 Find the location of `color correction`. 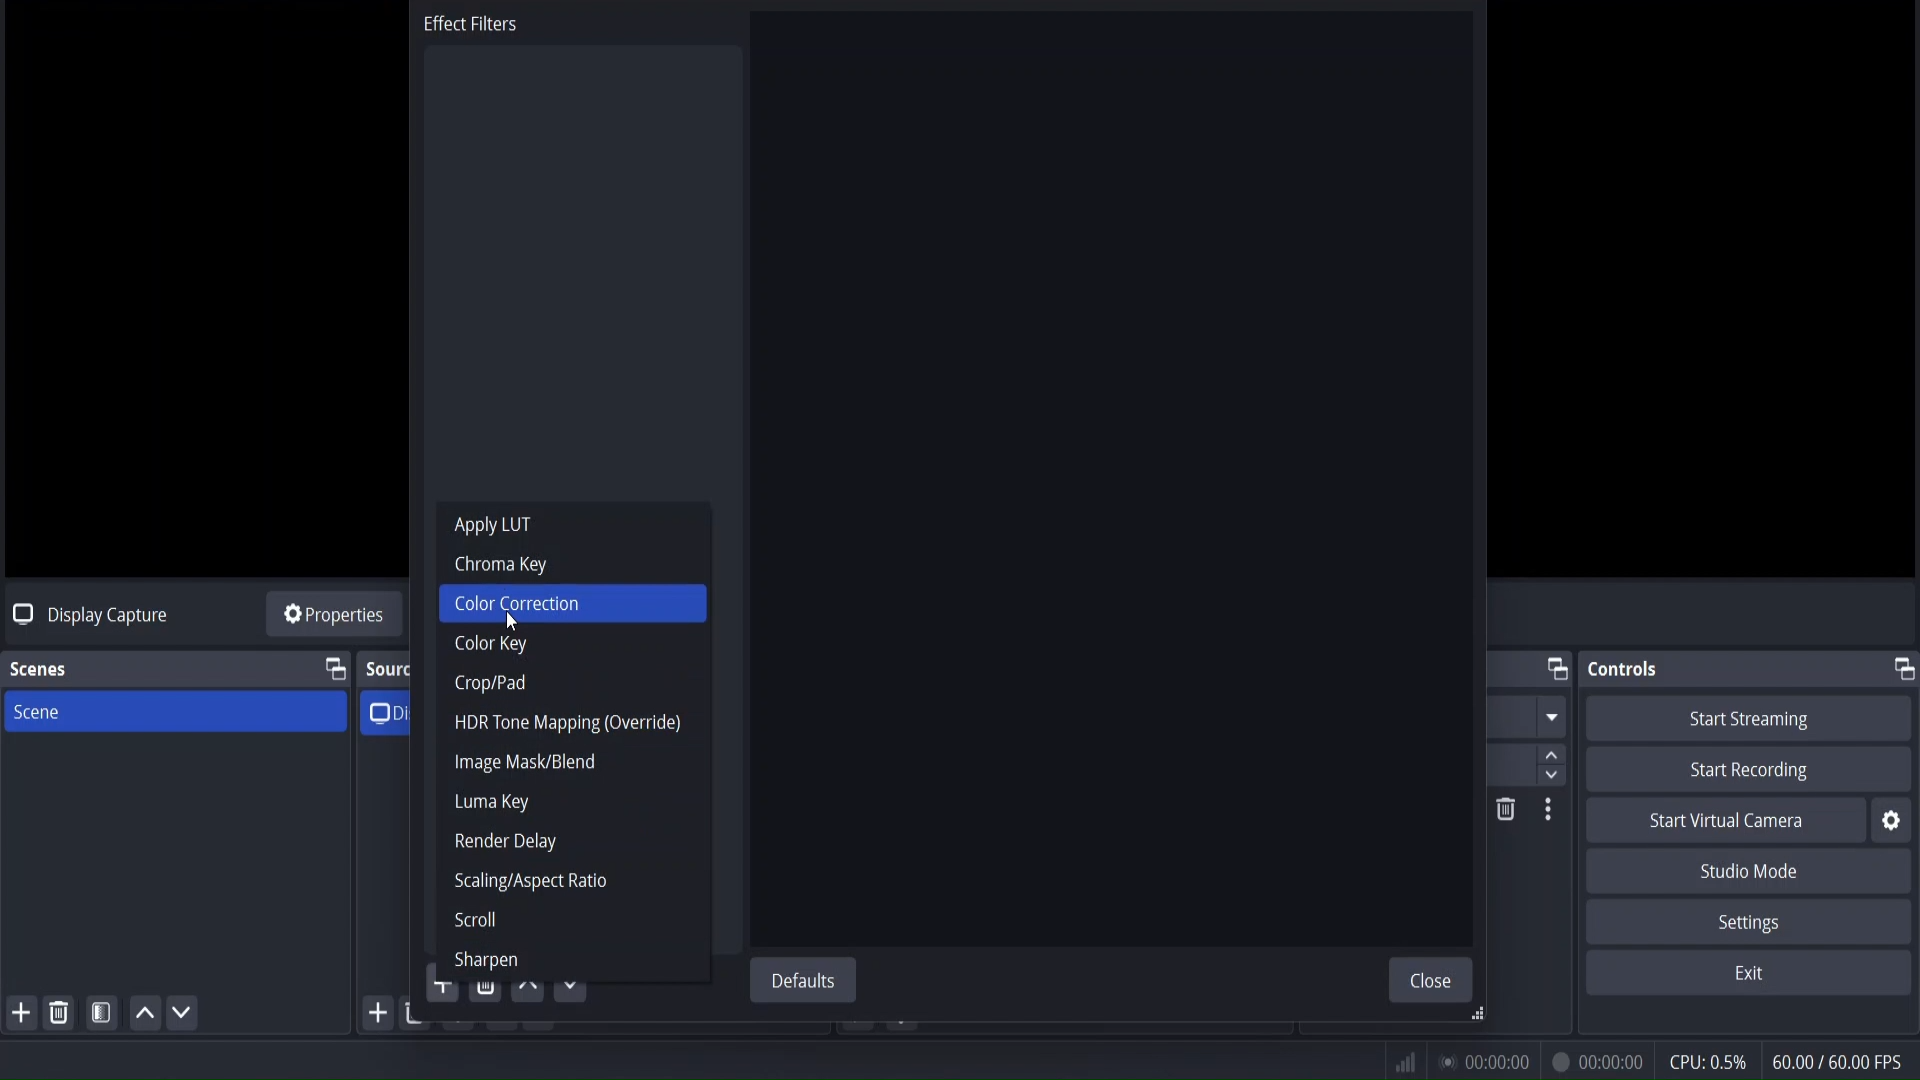

color correction is located at coordinates (518, 603).